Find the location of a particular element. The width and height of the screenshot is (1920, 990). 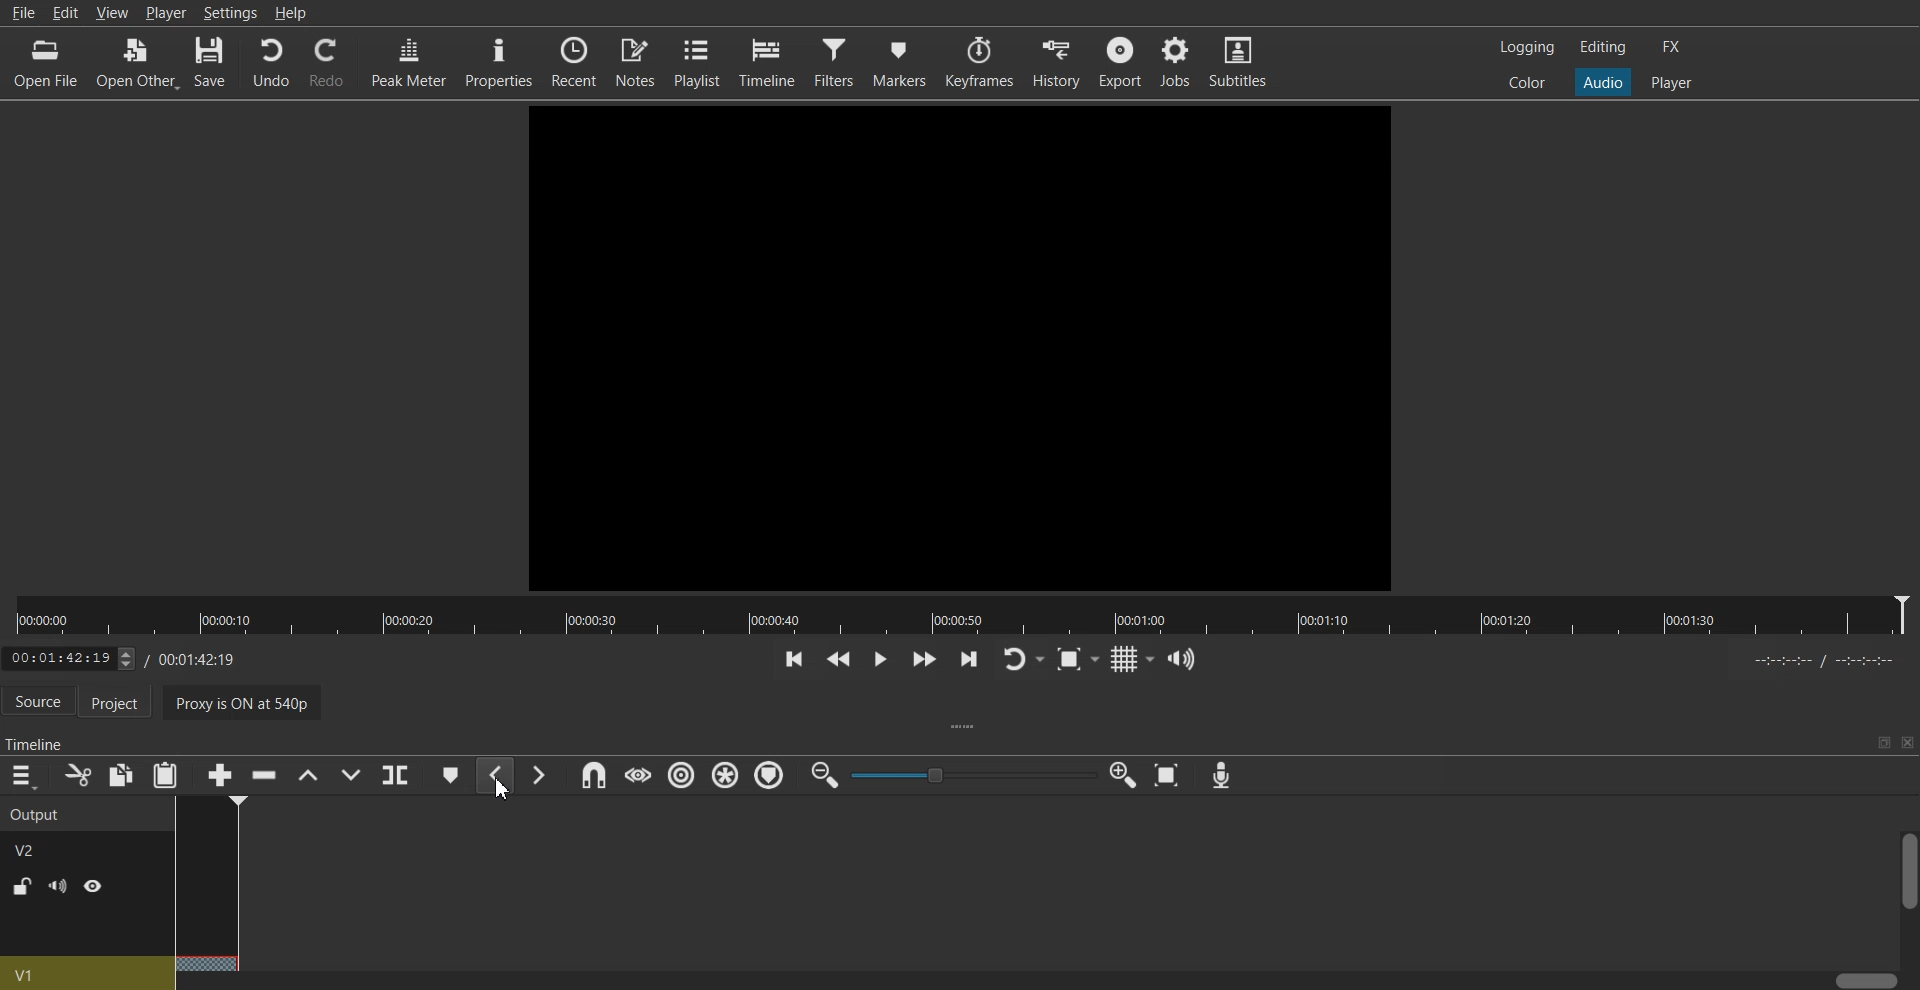

Audio file transfer to timeline is located at coordinates (954, 344).